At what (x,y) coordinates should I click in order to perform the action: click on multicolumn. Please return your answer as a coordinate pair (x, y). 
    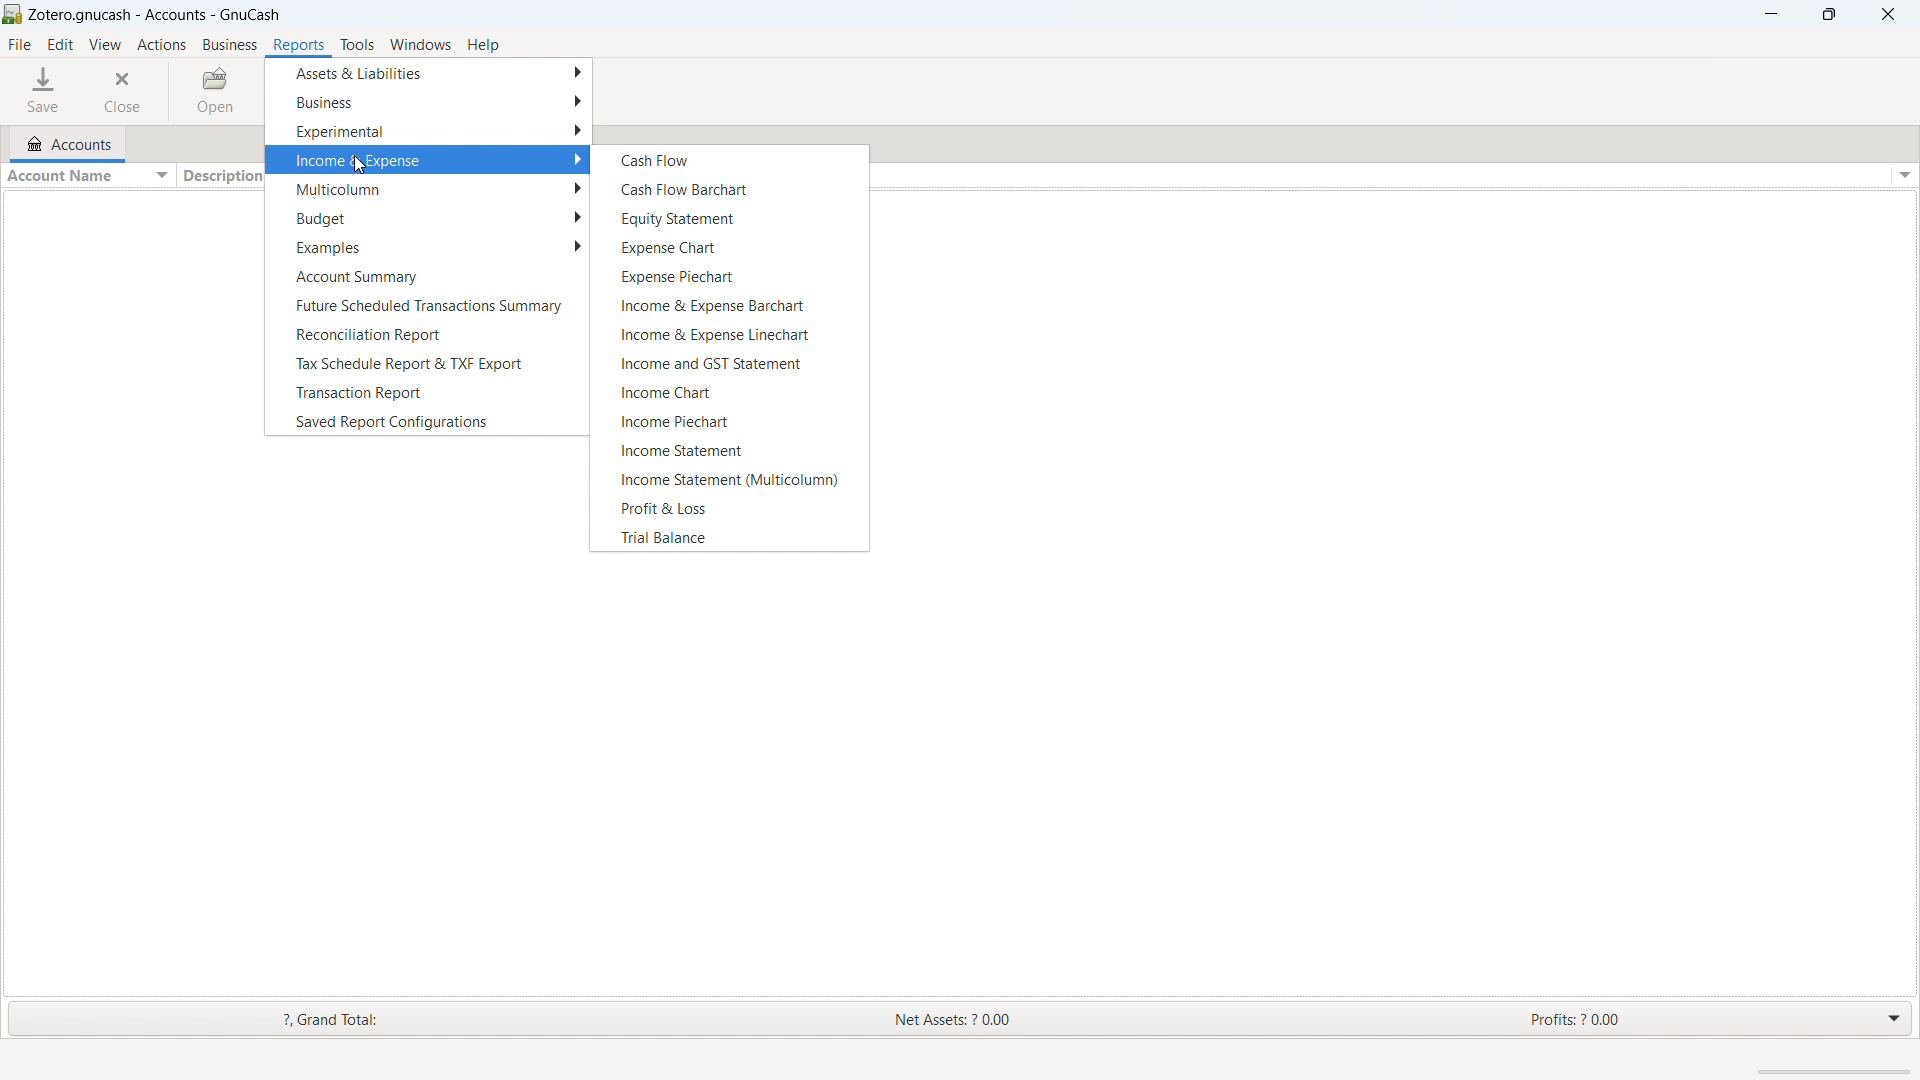
    Looking at the image, I should click on (427, 188).